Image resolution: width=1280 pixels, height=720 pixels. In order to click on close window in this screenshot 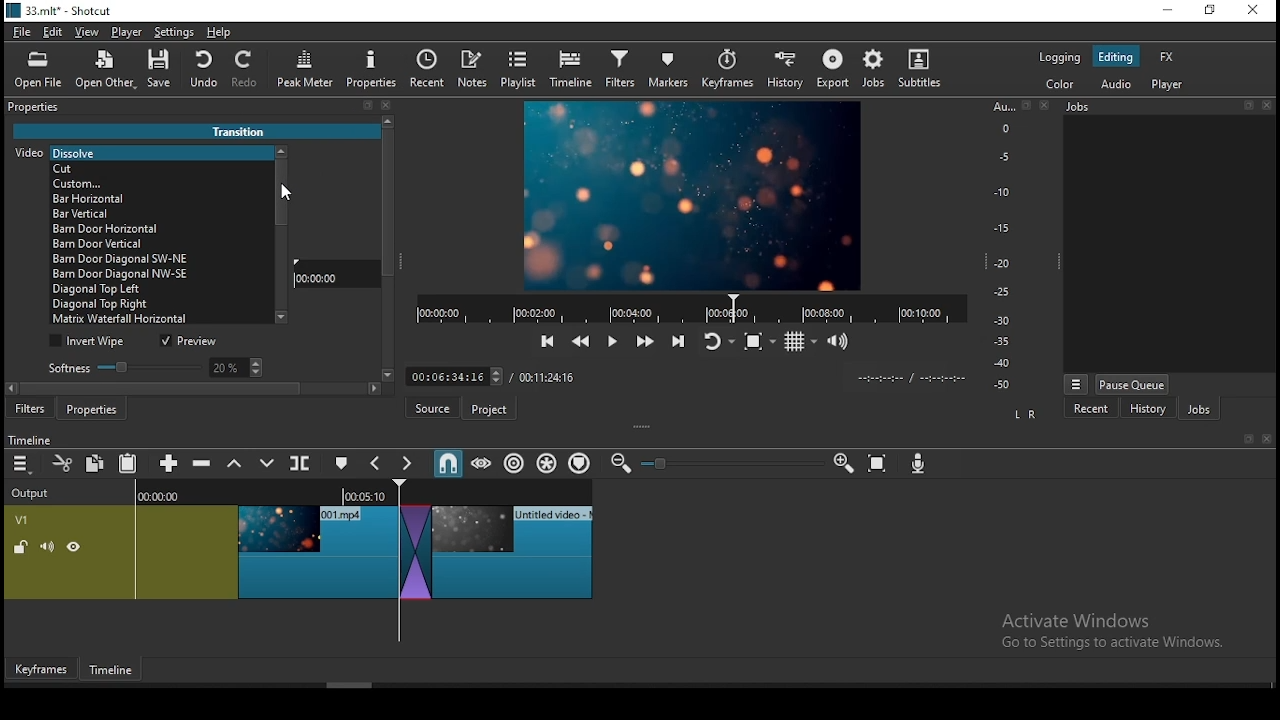, I will do `click(1252, 11)`.